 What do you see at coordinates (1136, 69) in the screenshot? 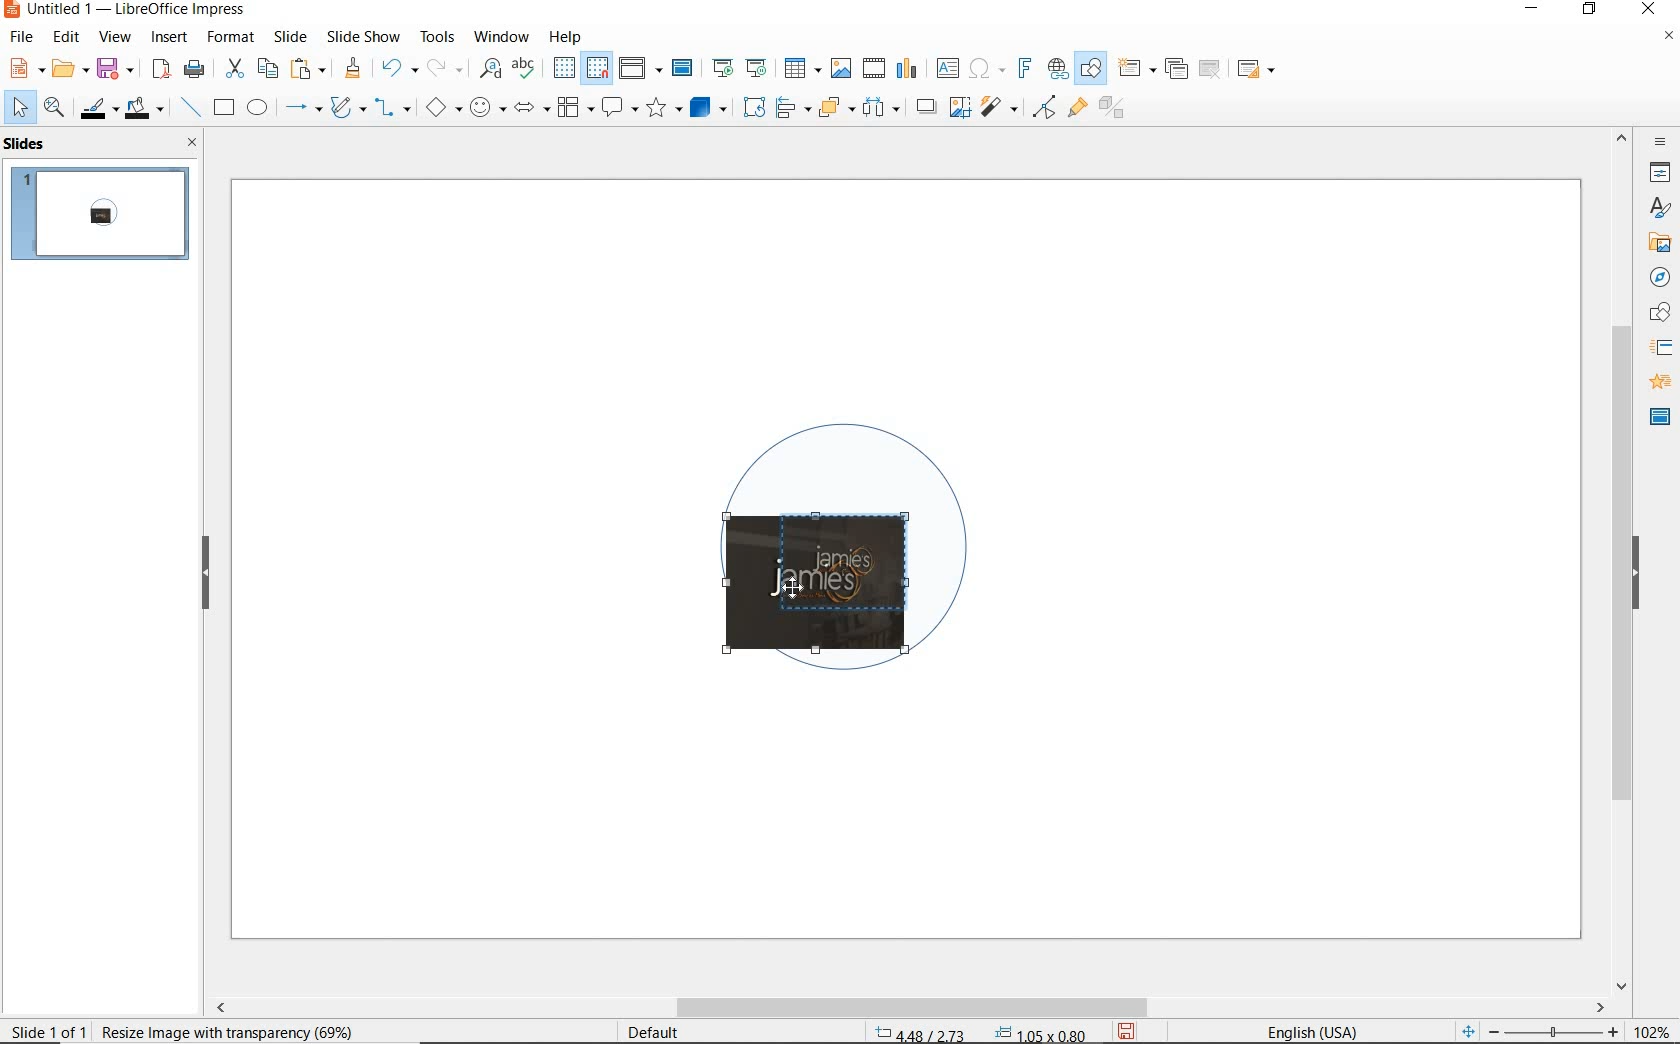
I see `new slide` at bounding box center [1136, 69].